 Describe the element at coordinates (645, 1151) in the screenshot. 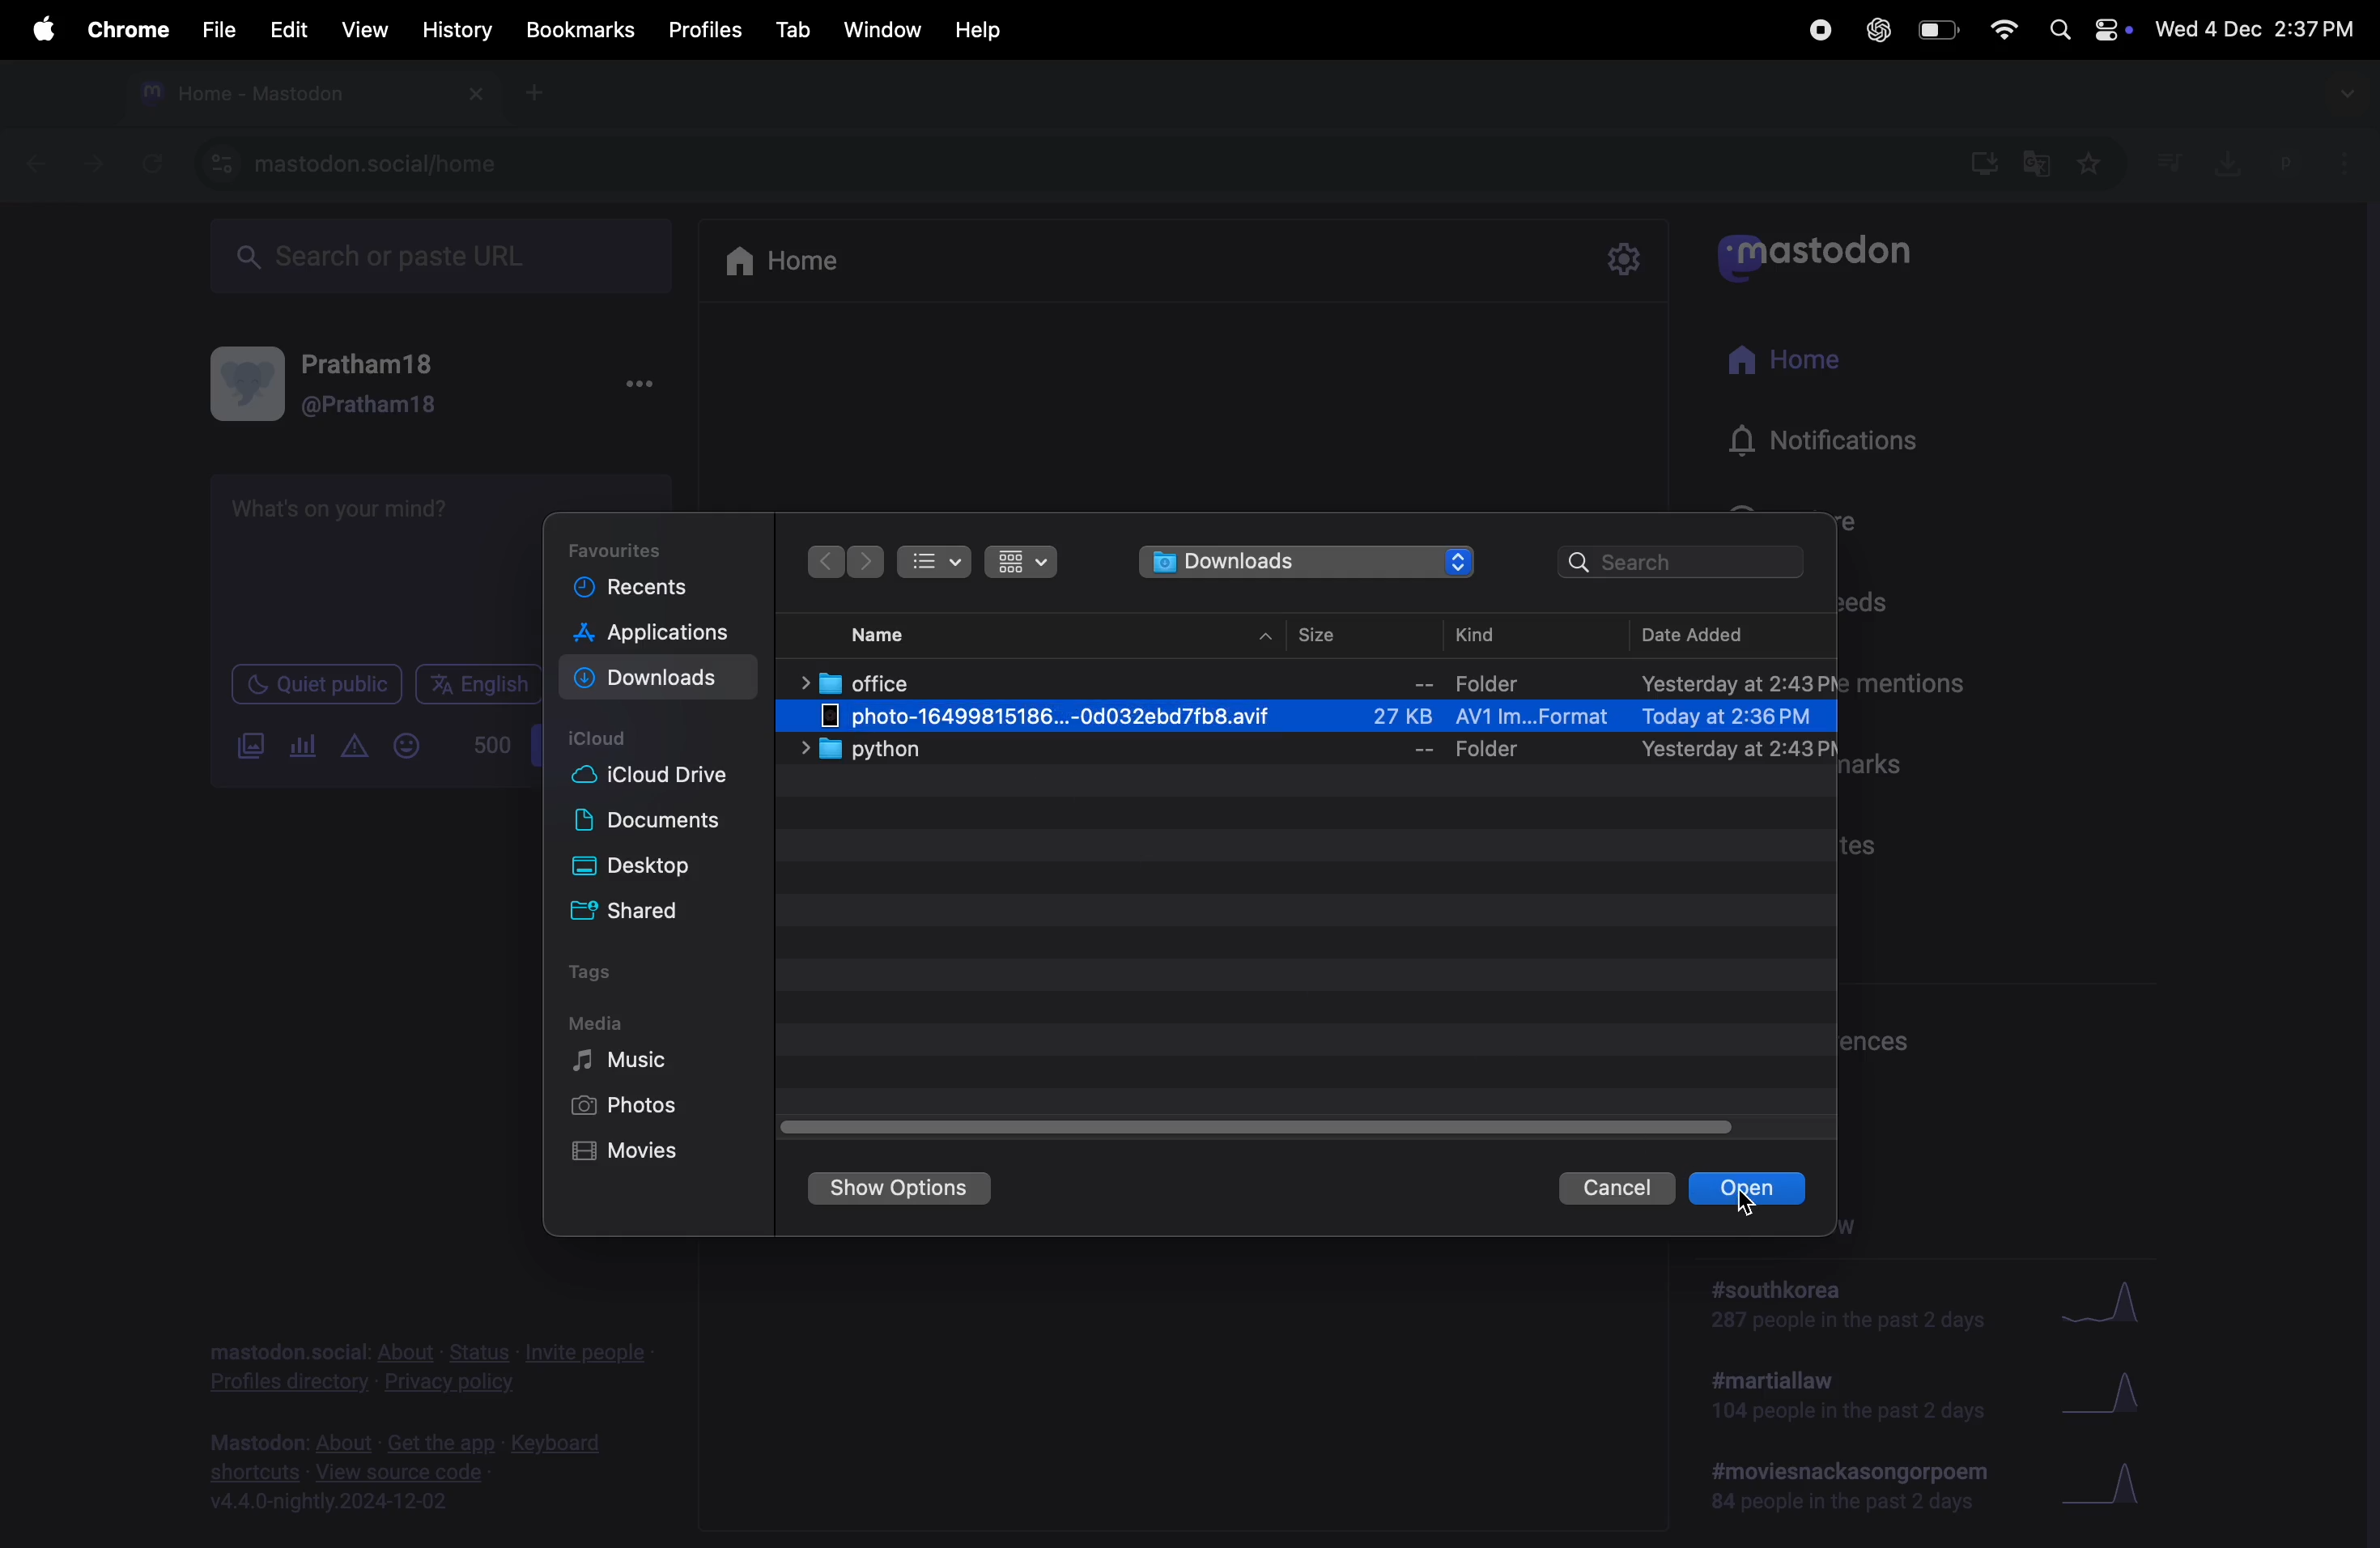

I see `movies` at that location.